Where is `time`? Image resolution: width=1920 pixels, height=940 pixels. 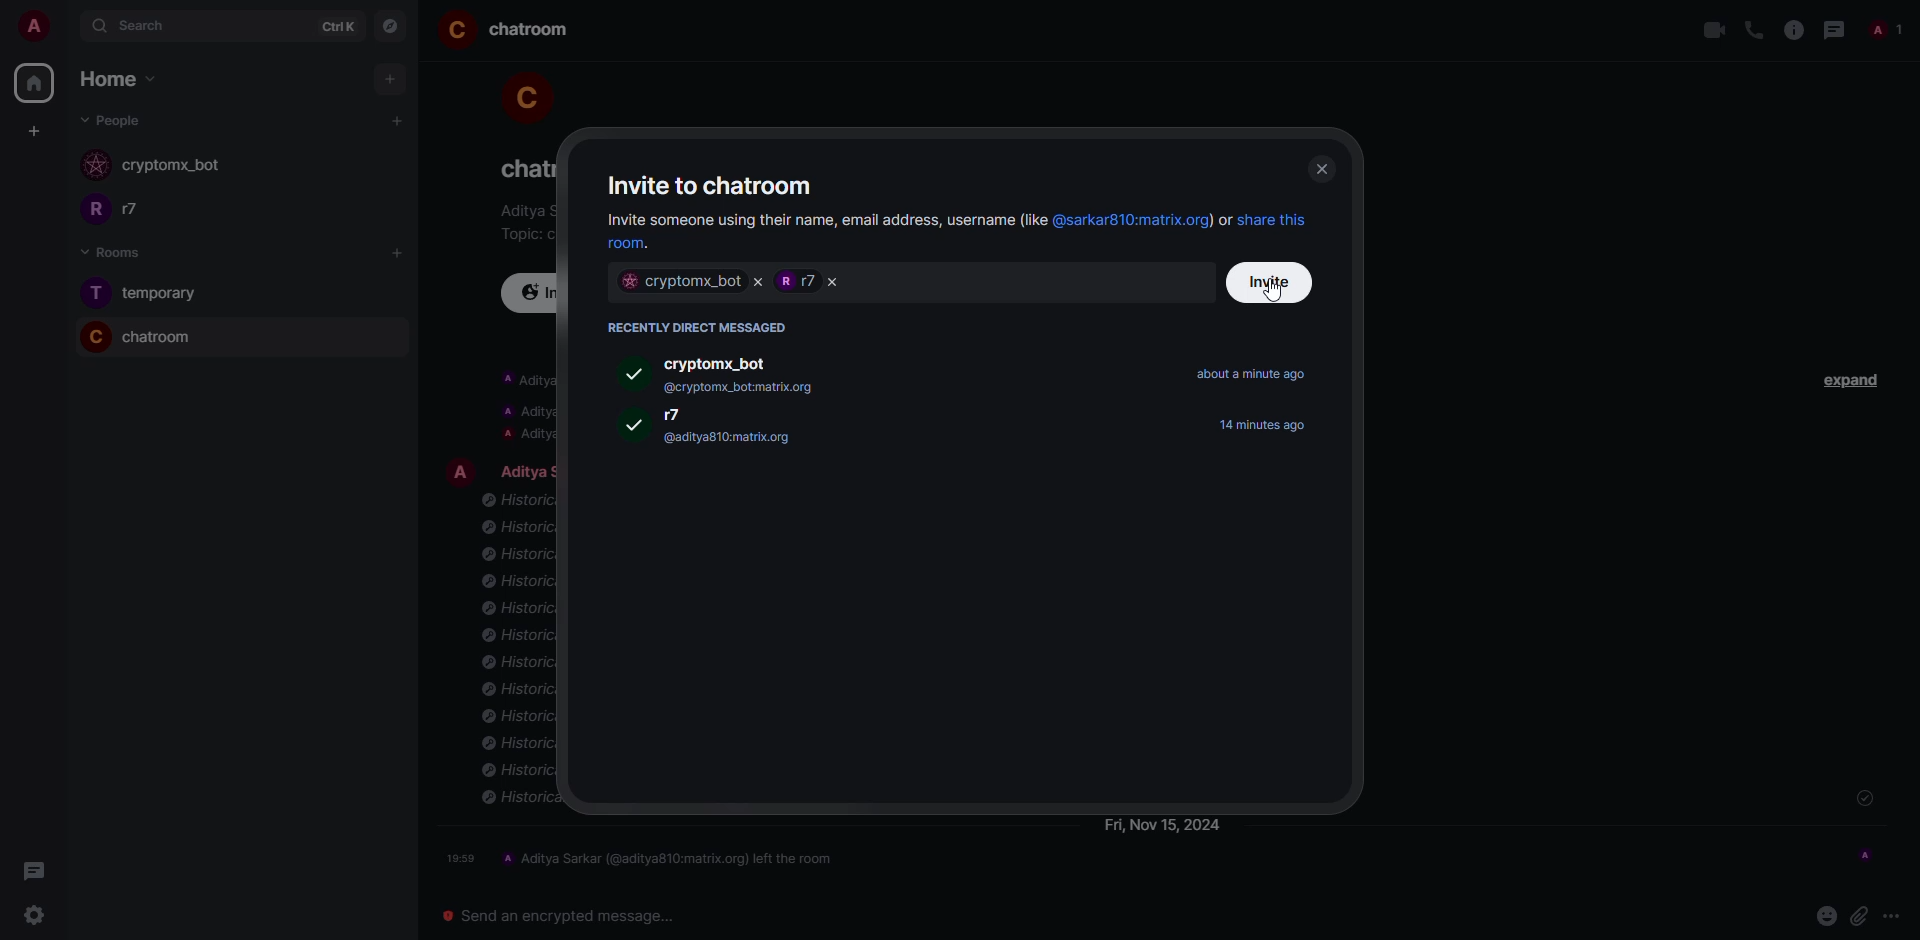 time is located at coordinates (1269, 424).